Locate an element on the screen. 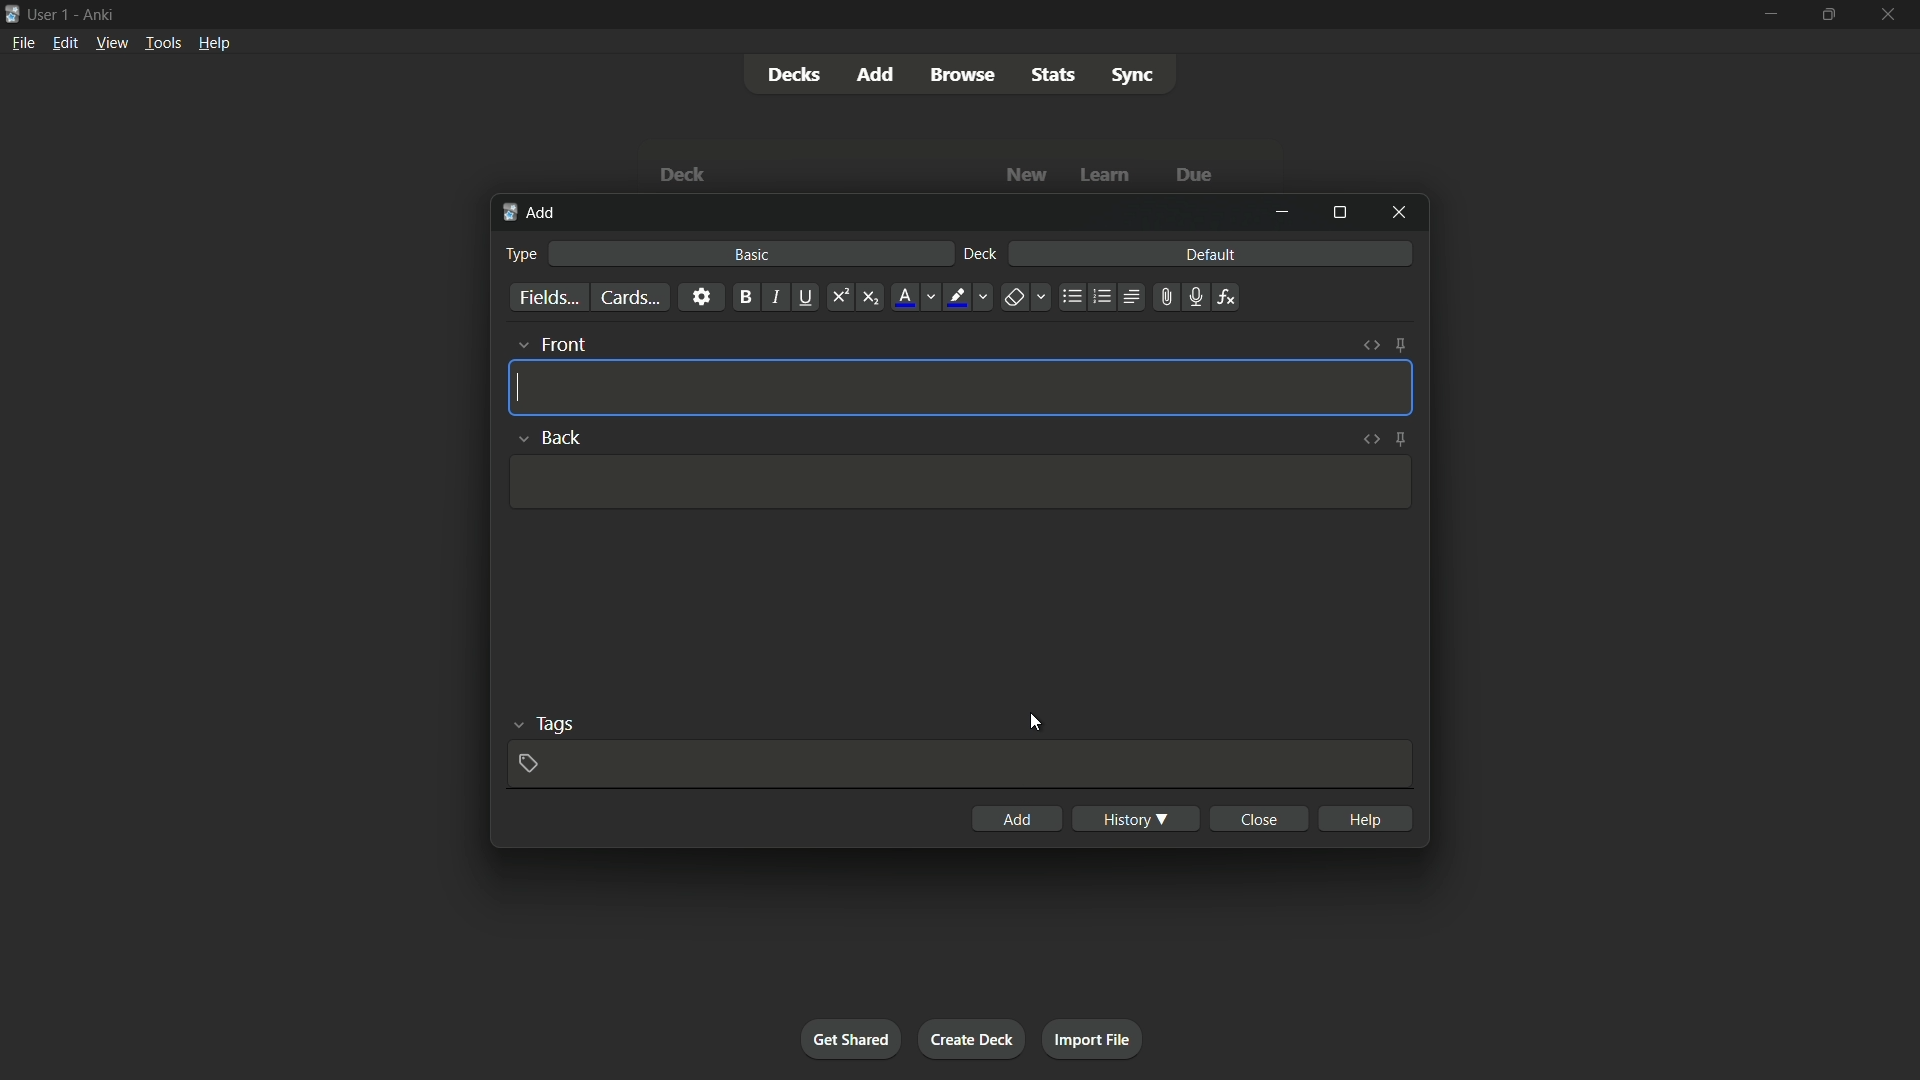 This screenshot has height=1080, width=1920. add is located at coordinates (532, 214).